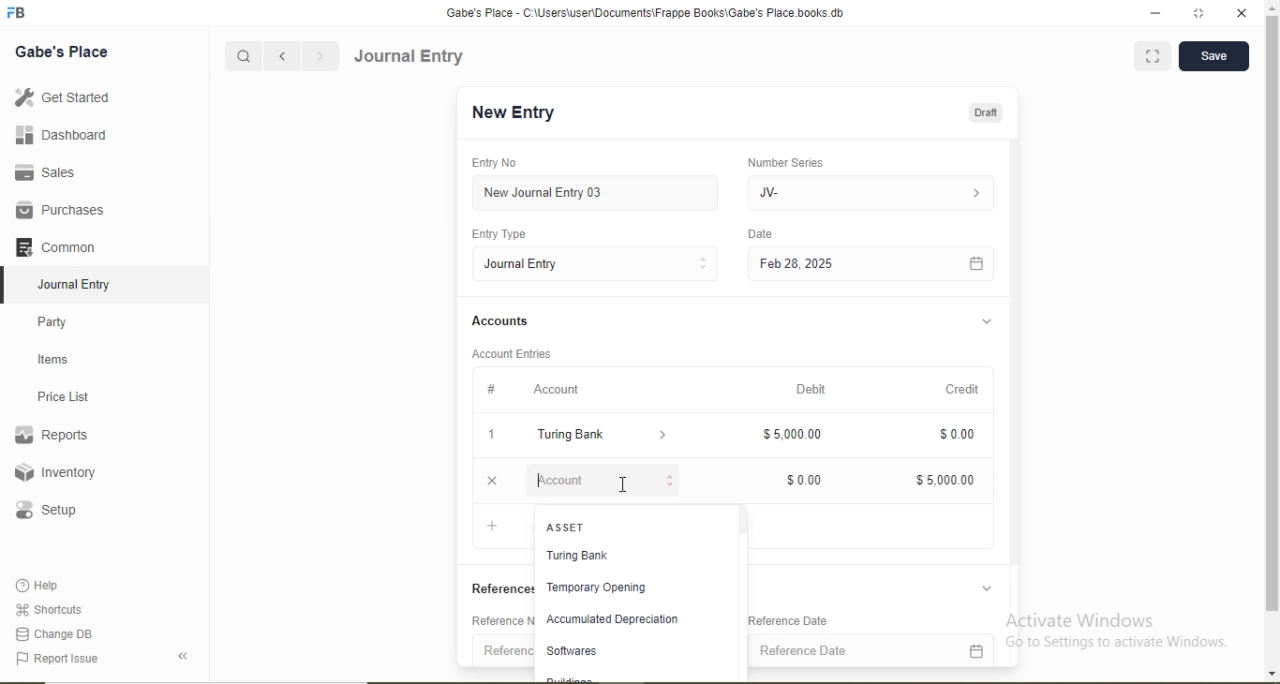  Describe the element at coordinates (788, 163) in the screenshot. I see `Number Series` at that location.